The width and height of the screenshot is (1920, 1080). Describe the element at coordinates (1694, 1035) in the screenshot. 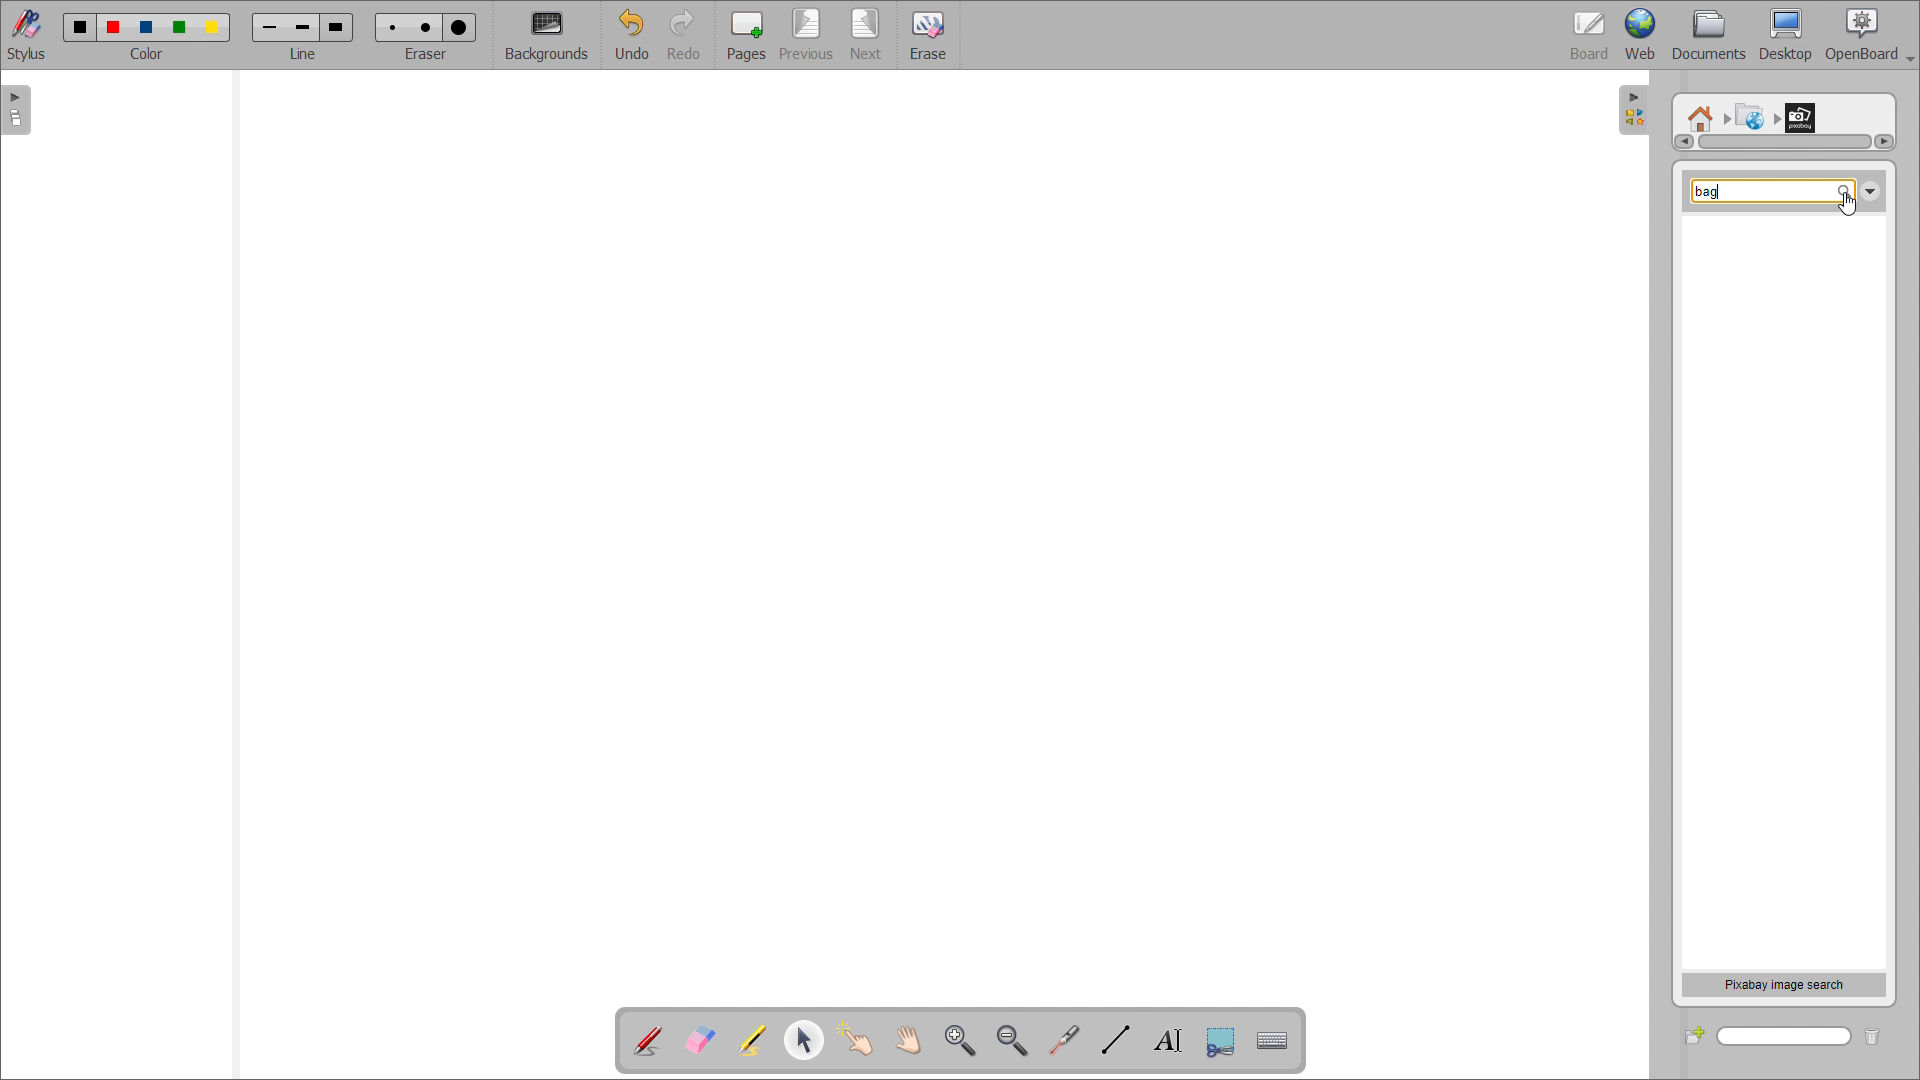

I see `add folder` at that location.